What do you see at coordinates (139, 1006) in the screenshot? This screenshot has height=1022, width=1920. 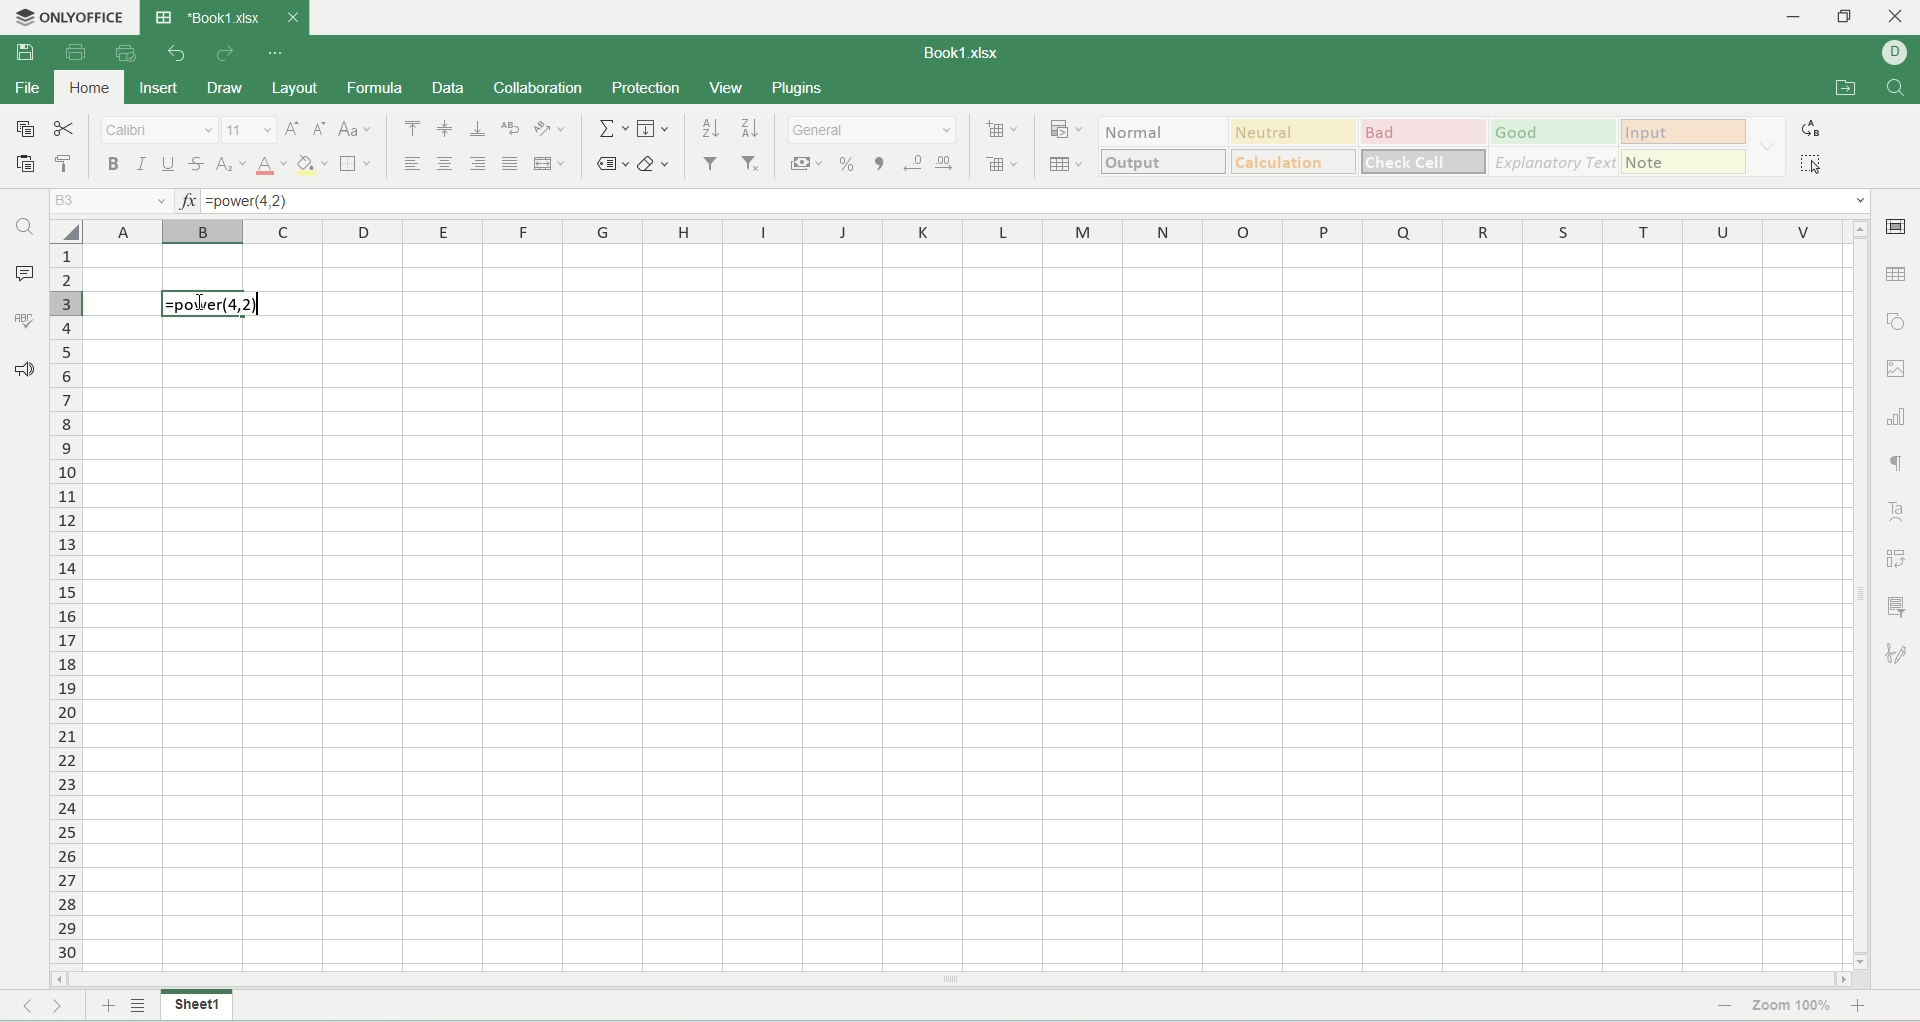 I see `list of sheet` at bounding box center [139, 1006].